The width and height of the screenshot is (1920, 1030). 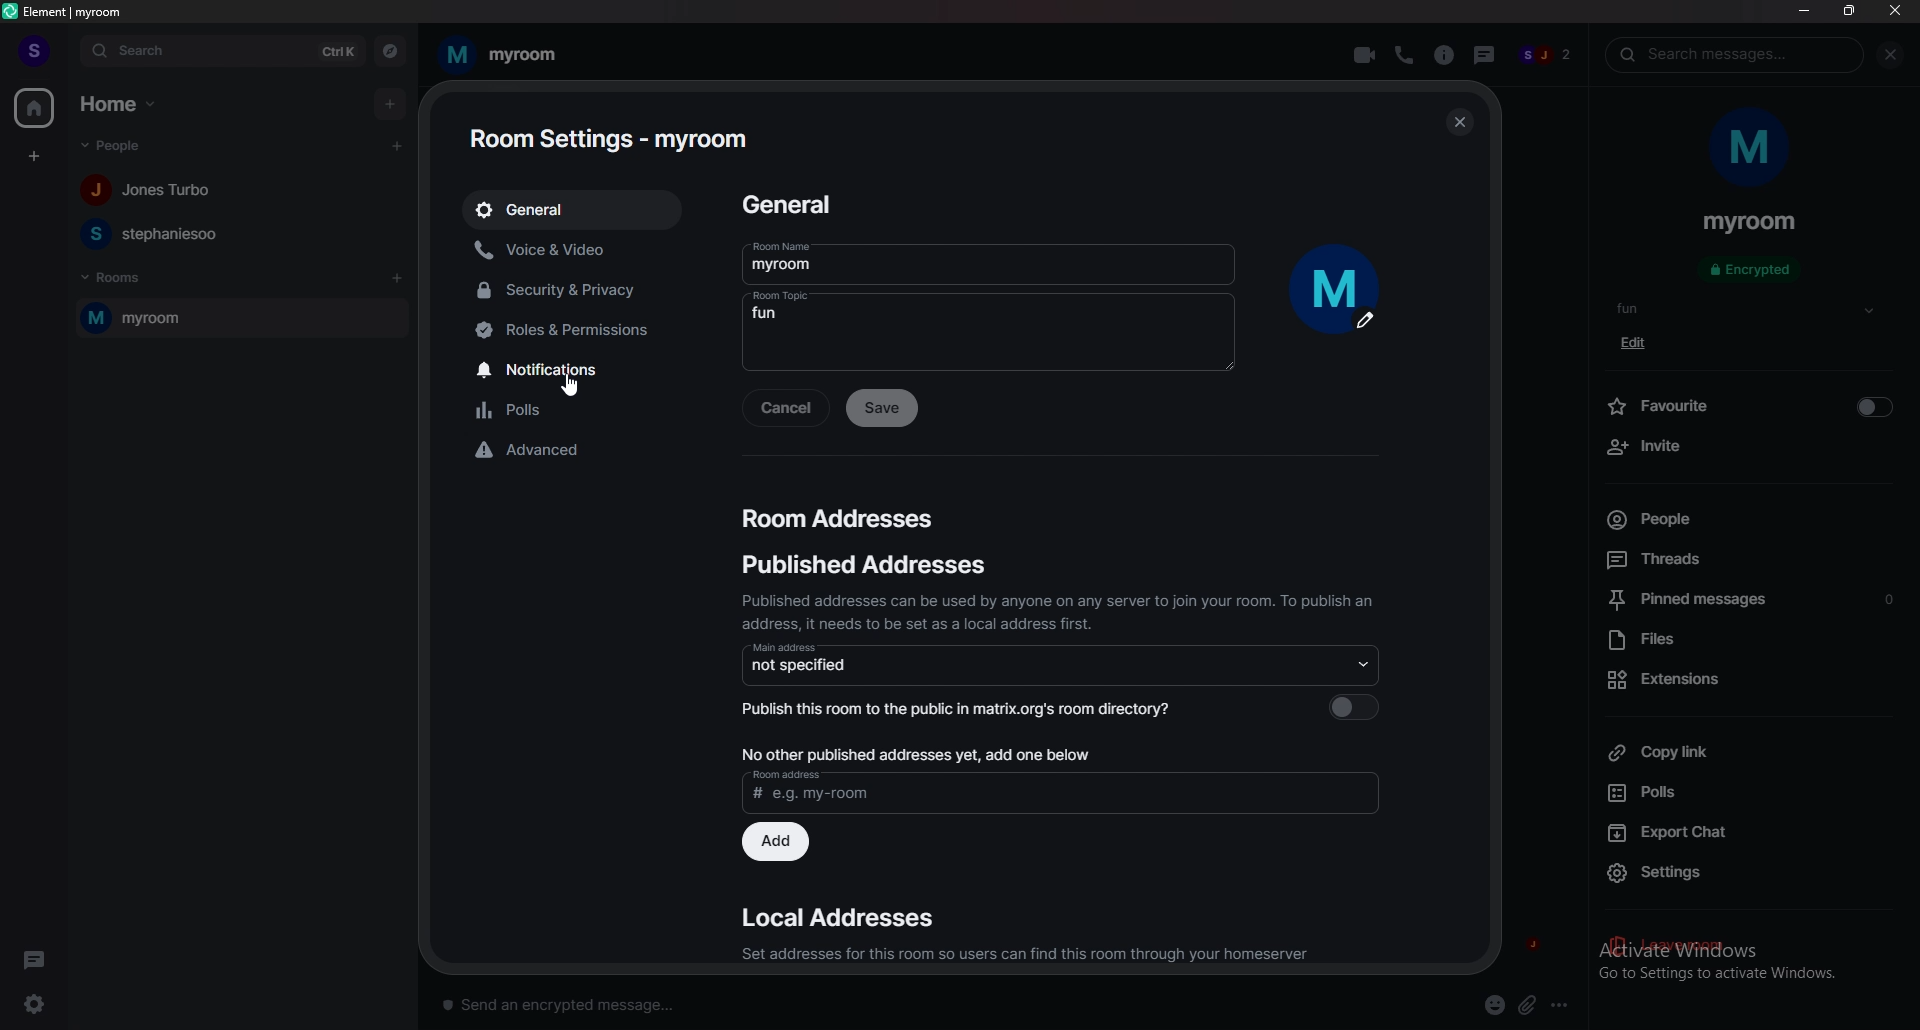 What do you see at coordinates (1752, 149) in the screenshot?
I see `room photo` at bounding box center [1752, 149].